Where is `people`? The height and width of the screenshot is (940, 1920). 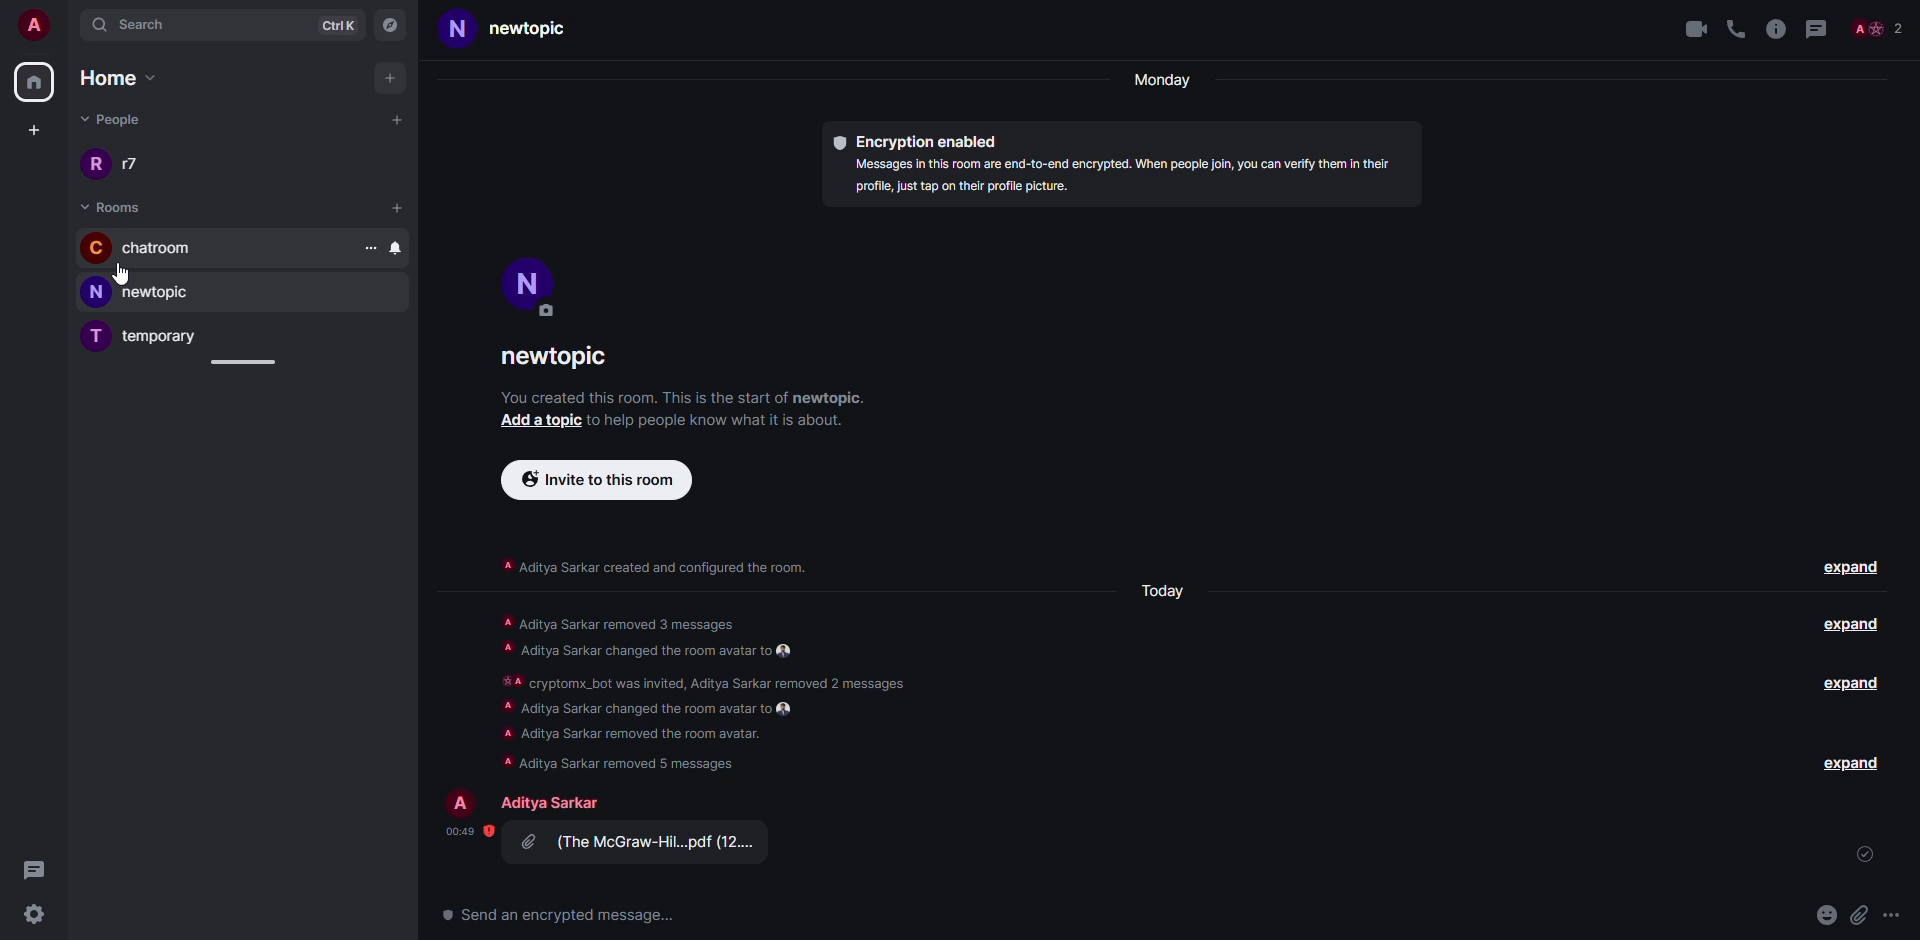 people is located at coordinates (555, 802).